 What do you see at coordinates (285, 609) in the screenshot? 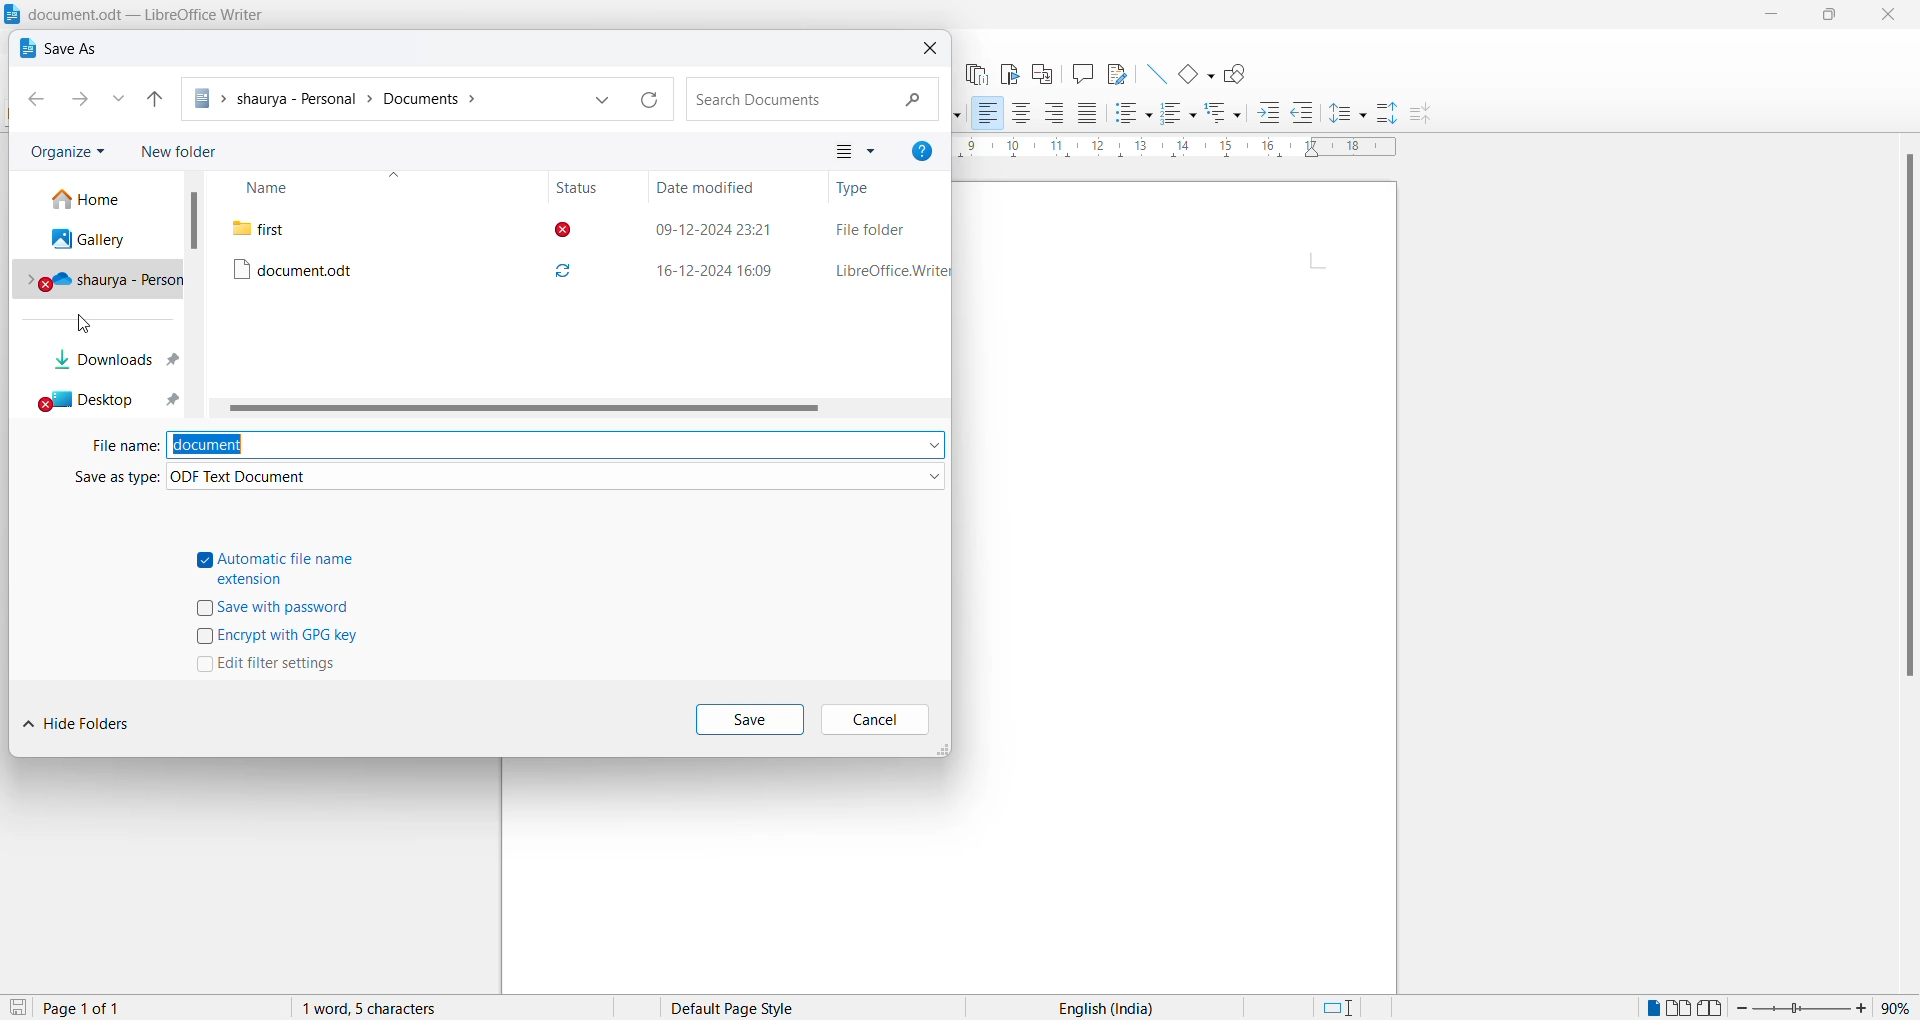
I see `save with password options` at bounding box center [285, 609].